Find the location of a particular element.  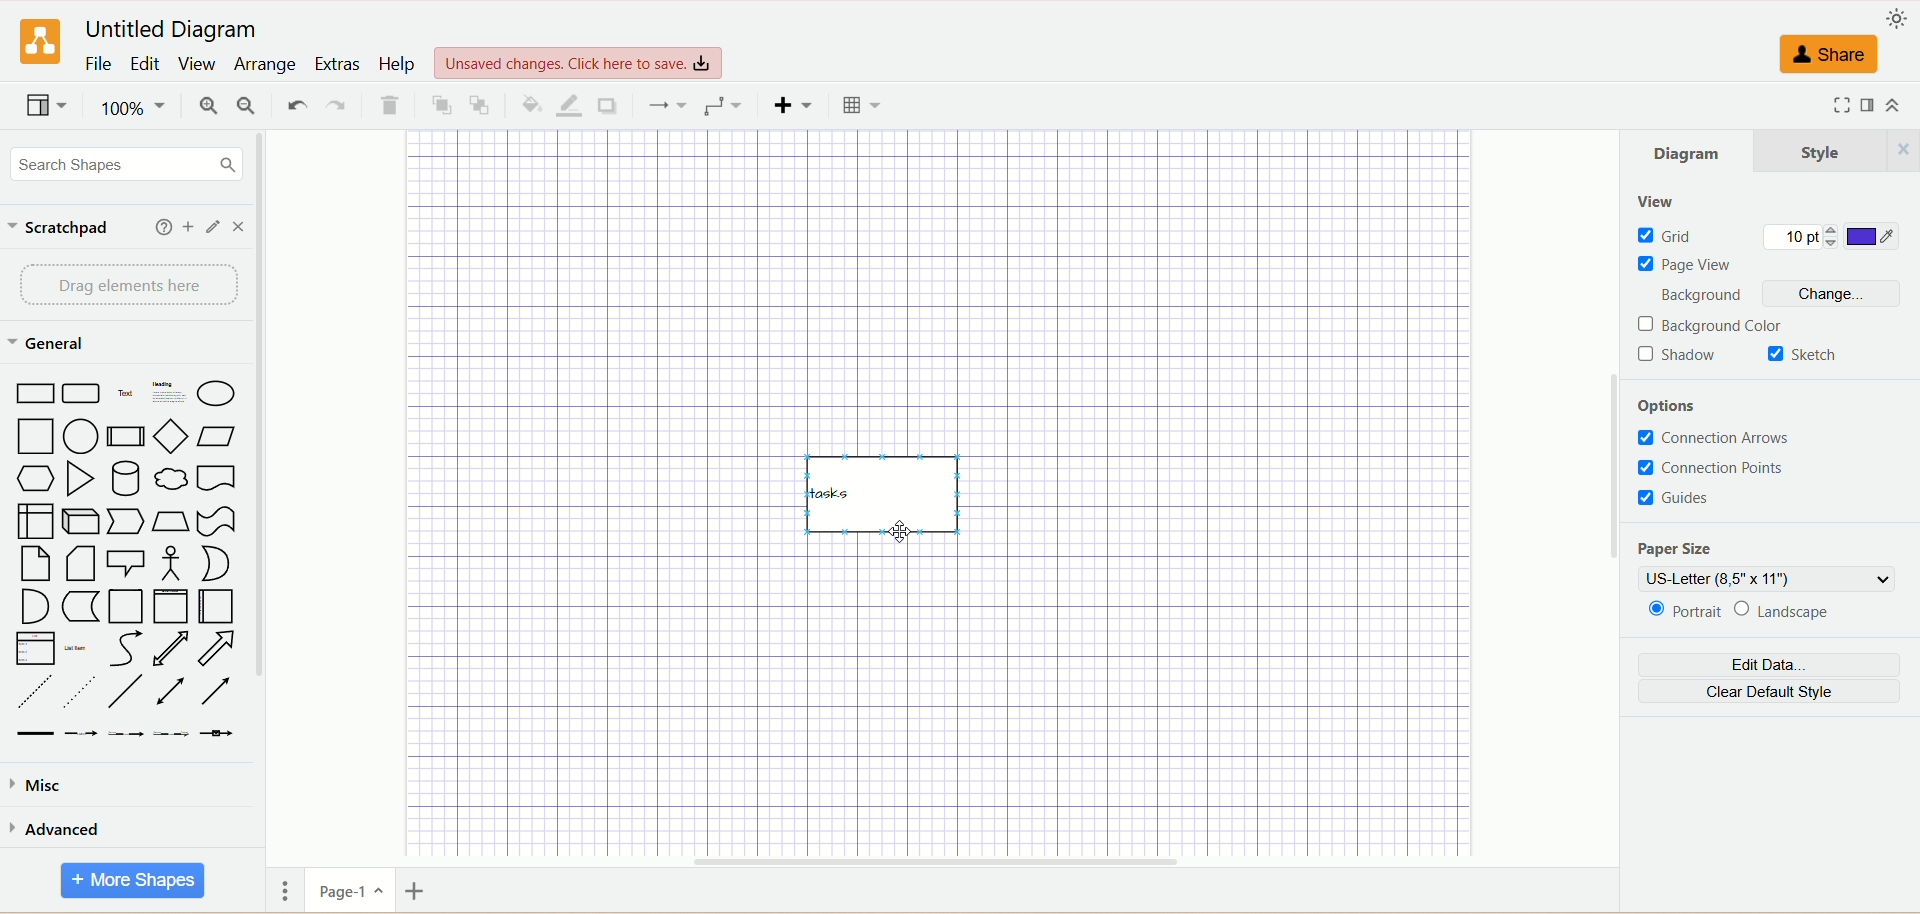

grid is located at coordinates (1675, 235).